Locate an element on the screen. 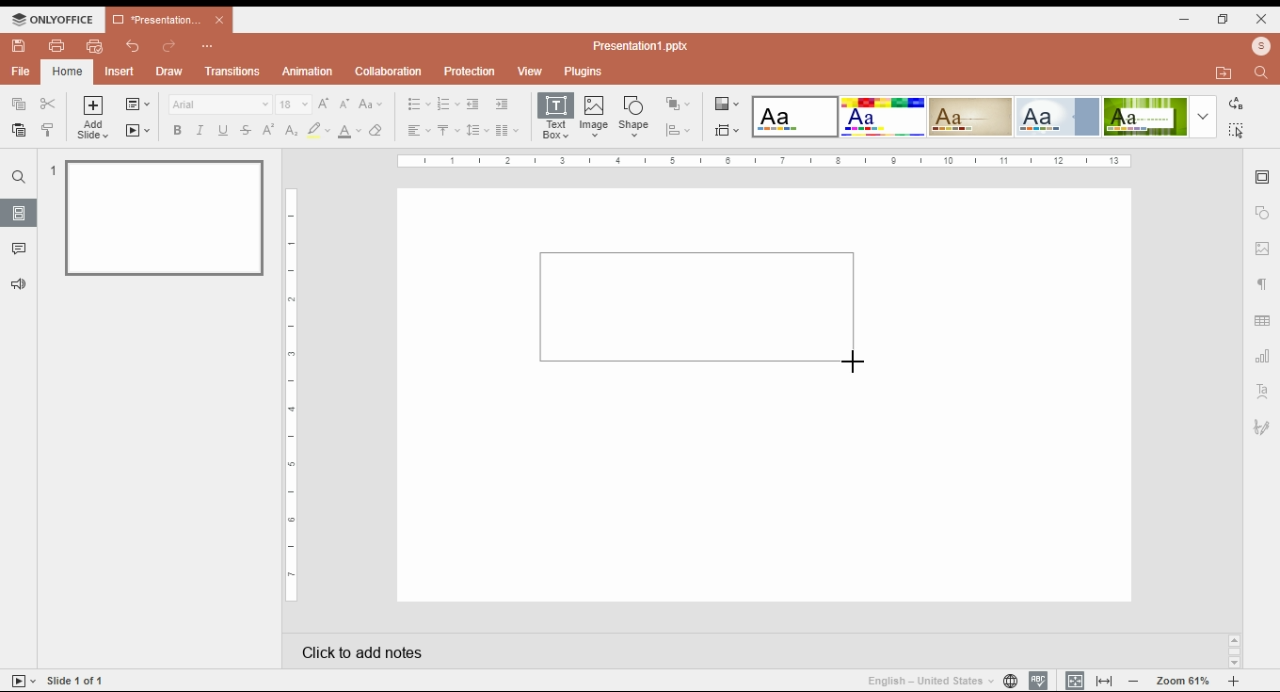 The height and width of the screenshot is (692, 1280). scroll down is located at coordinates (1234, 663).